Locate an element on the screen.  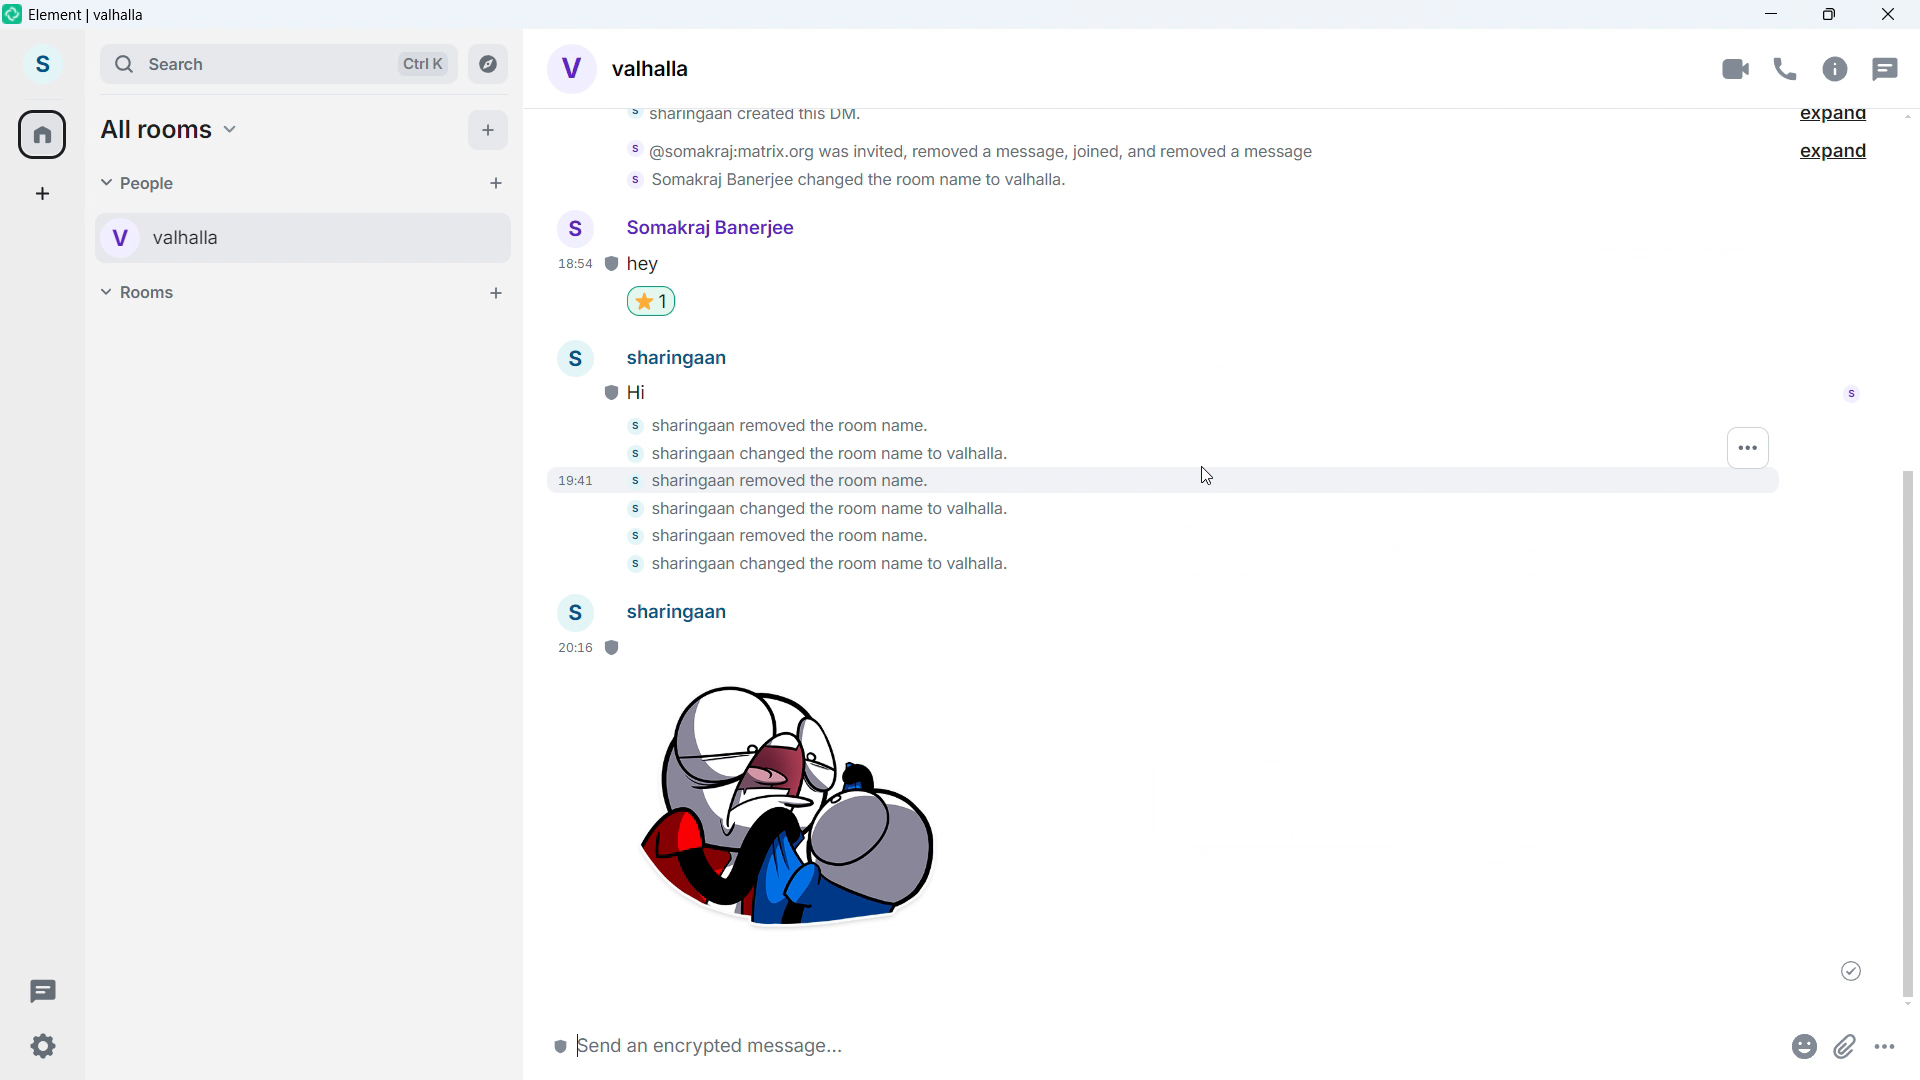
Threads is located at coordinates (42, 988).